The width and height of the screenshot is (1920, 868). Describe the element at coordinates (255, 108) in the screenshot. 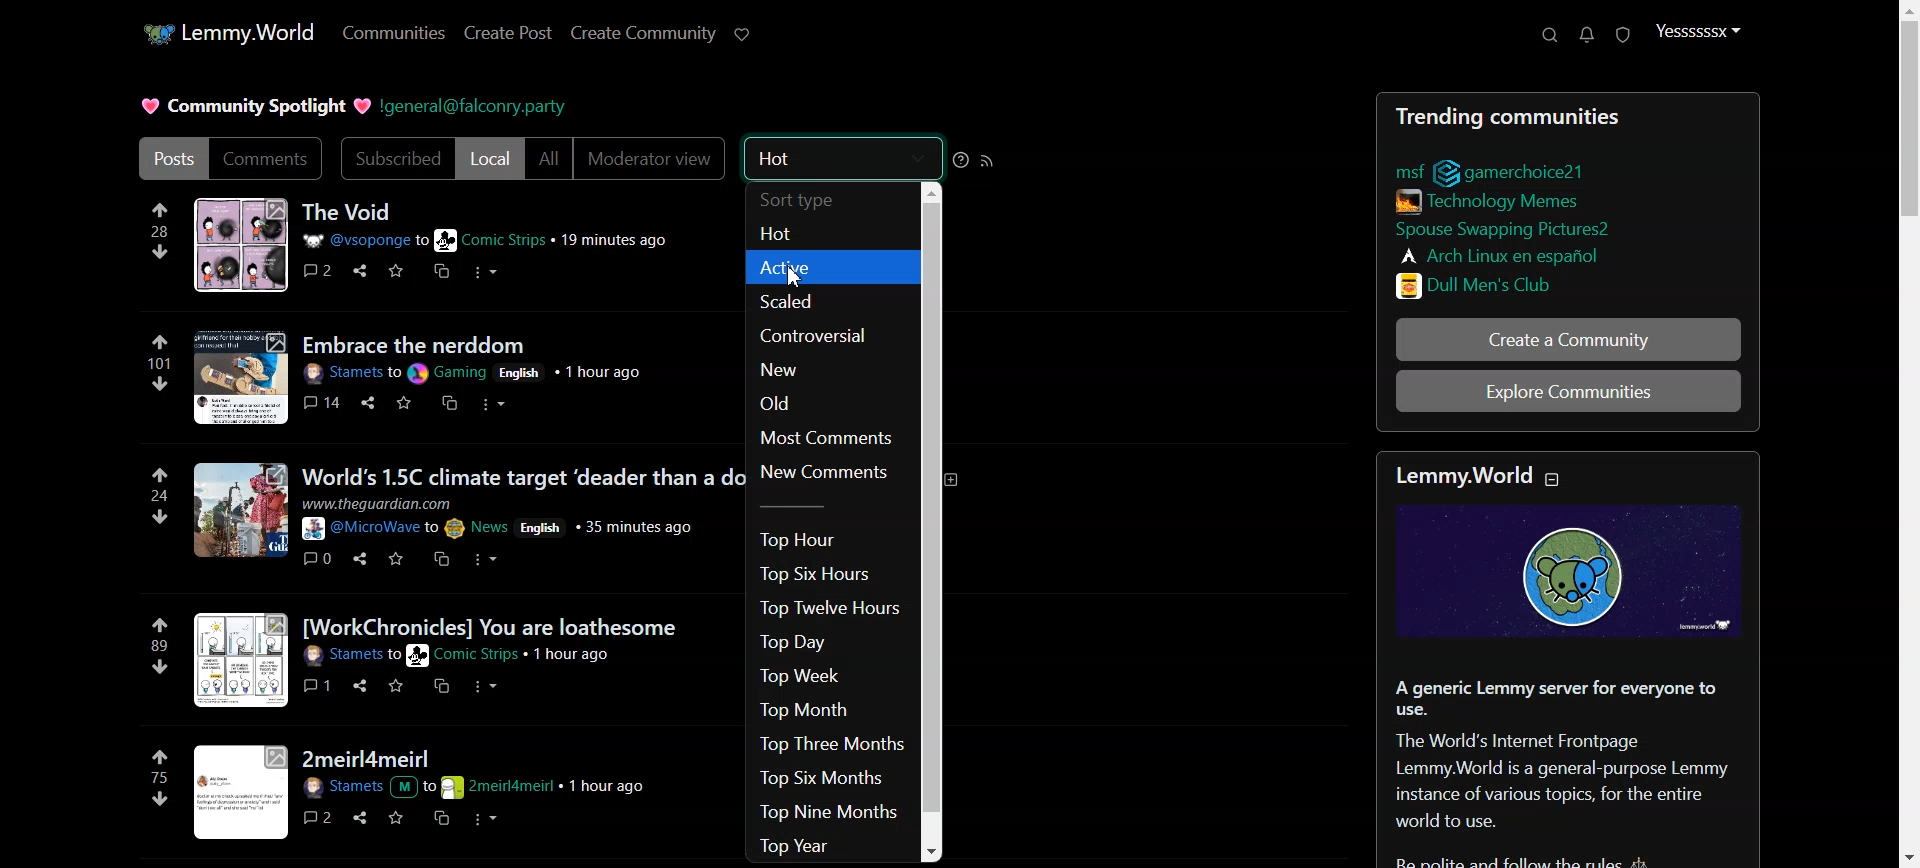

I see `Text` at that location.